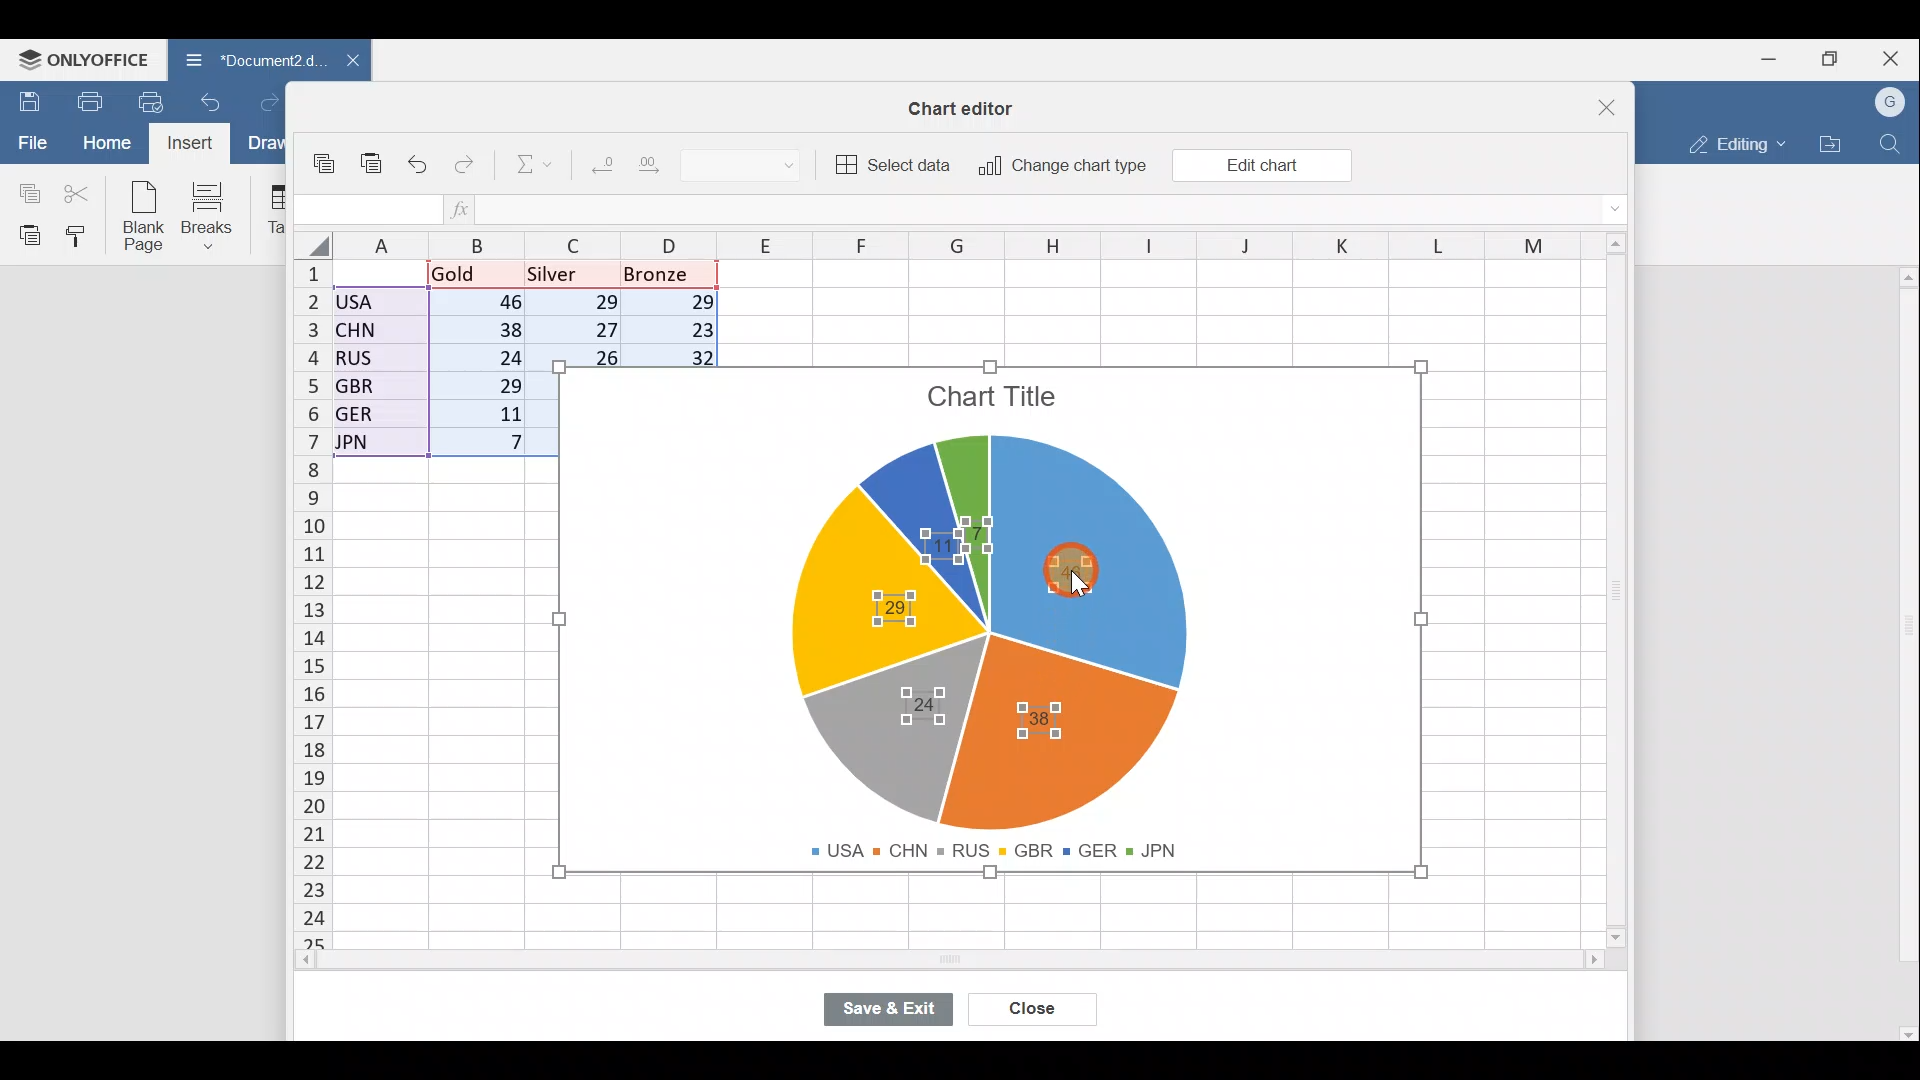 The image size is (1920, 1080). Describe the element at coordinates (1273, 168) in the screenshot. I see `Cursor on Edit chart` at that location.